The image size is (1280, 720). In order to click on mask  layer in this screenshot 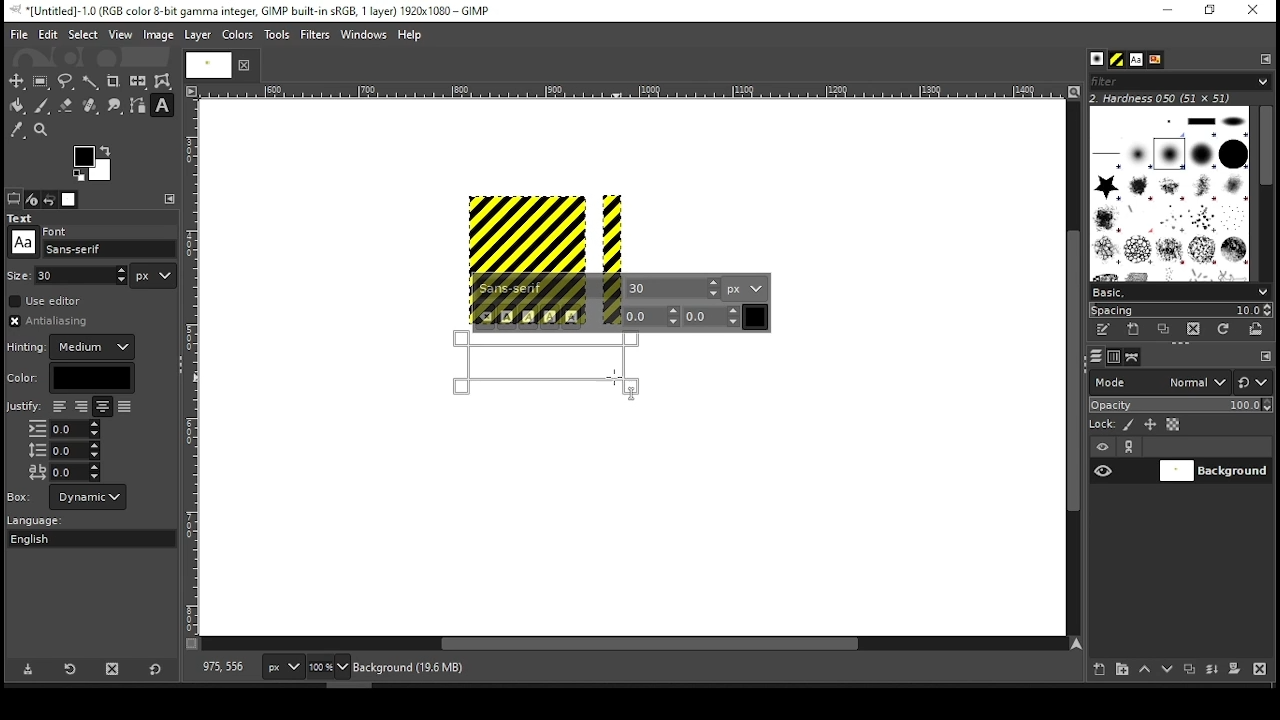, I will do `click(1234, 670)`.